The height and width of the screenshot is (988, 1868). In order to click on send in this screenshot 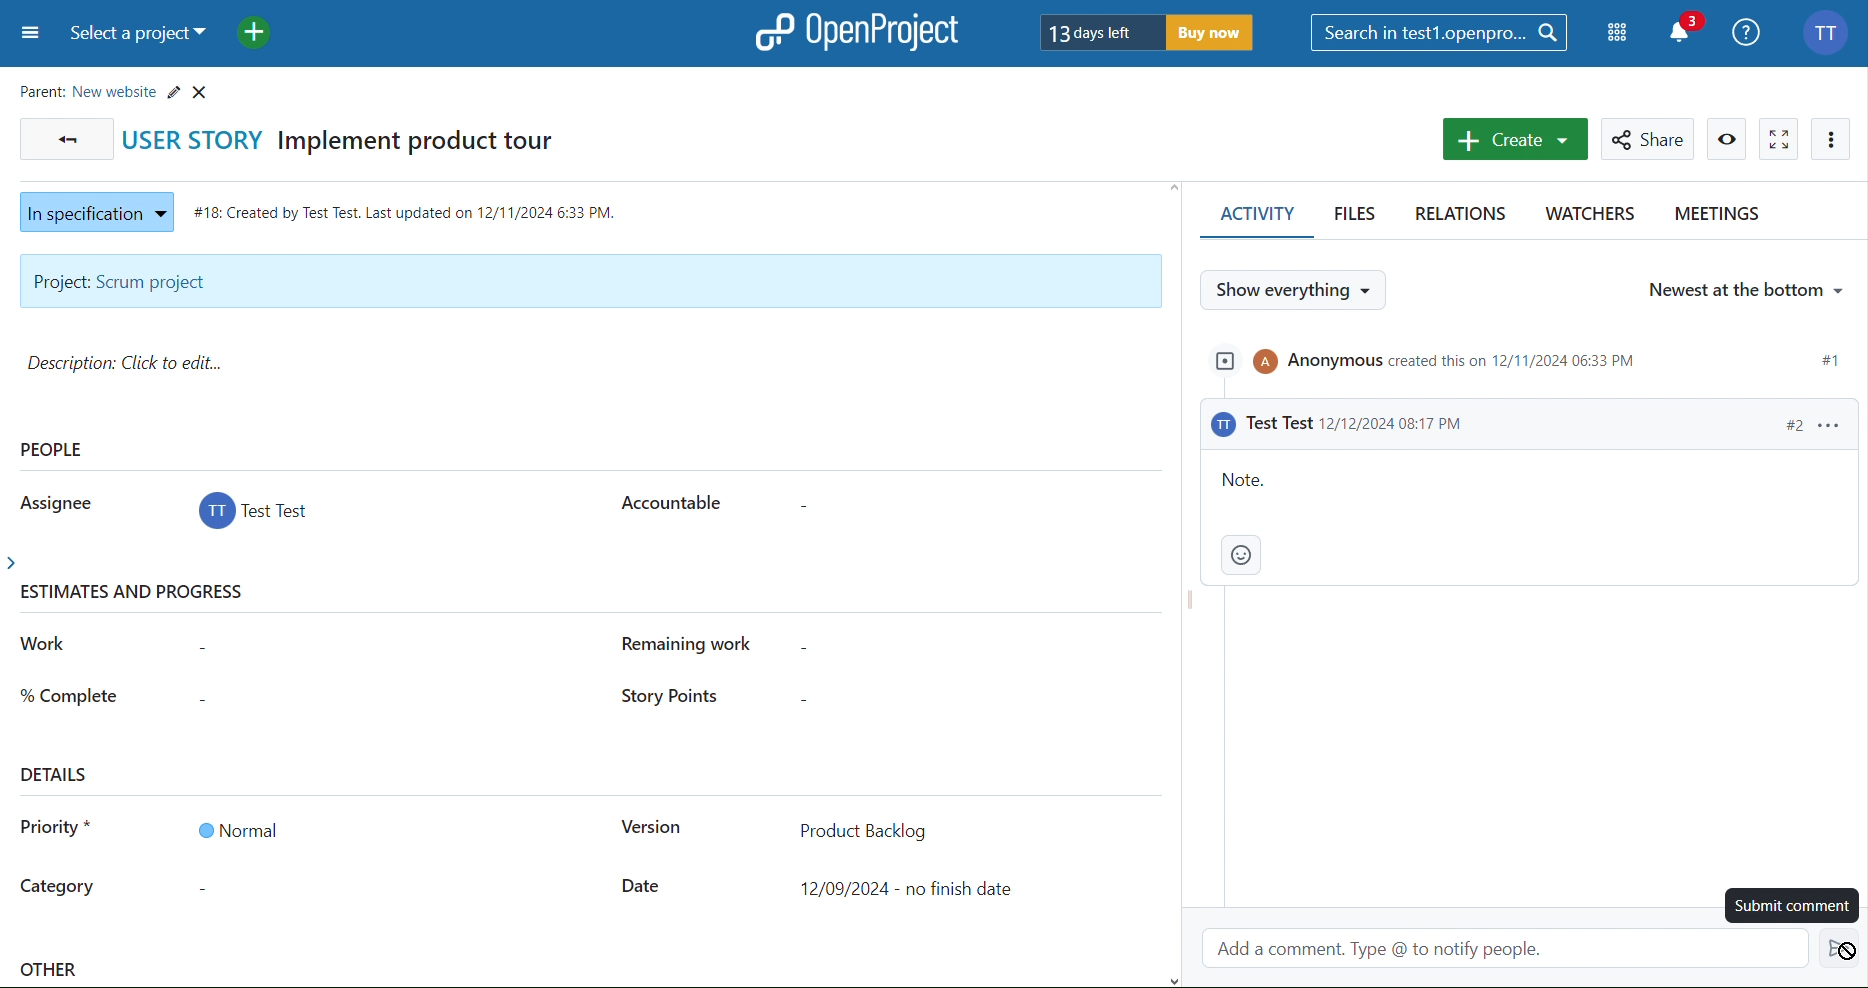, I will do `click(1839, 948)`.